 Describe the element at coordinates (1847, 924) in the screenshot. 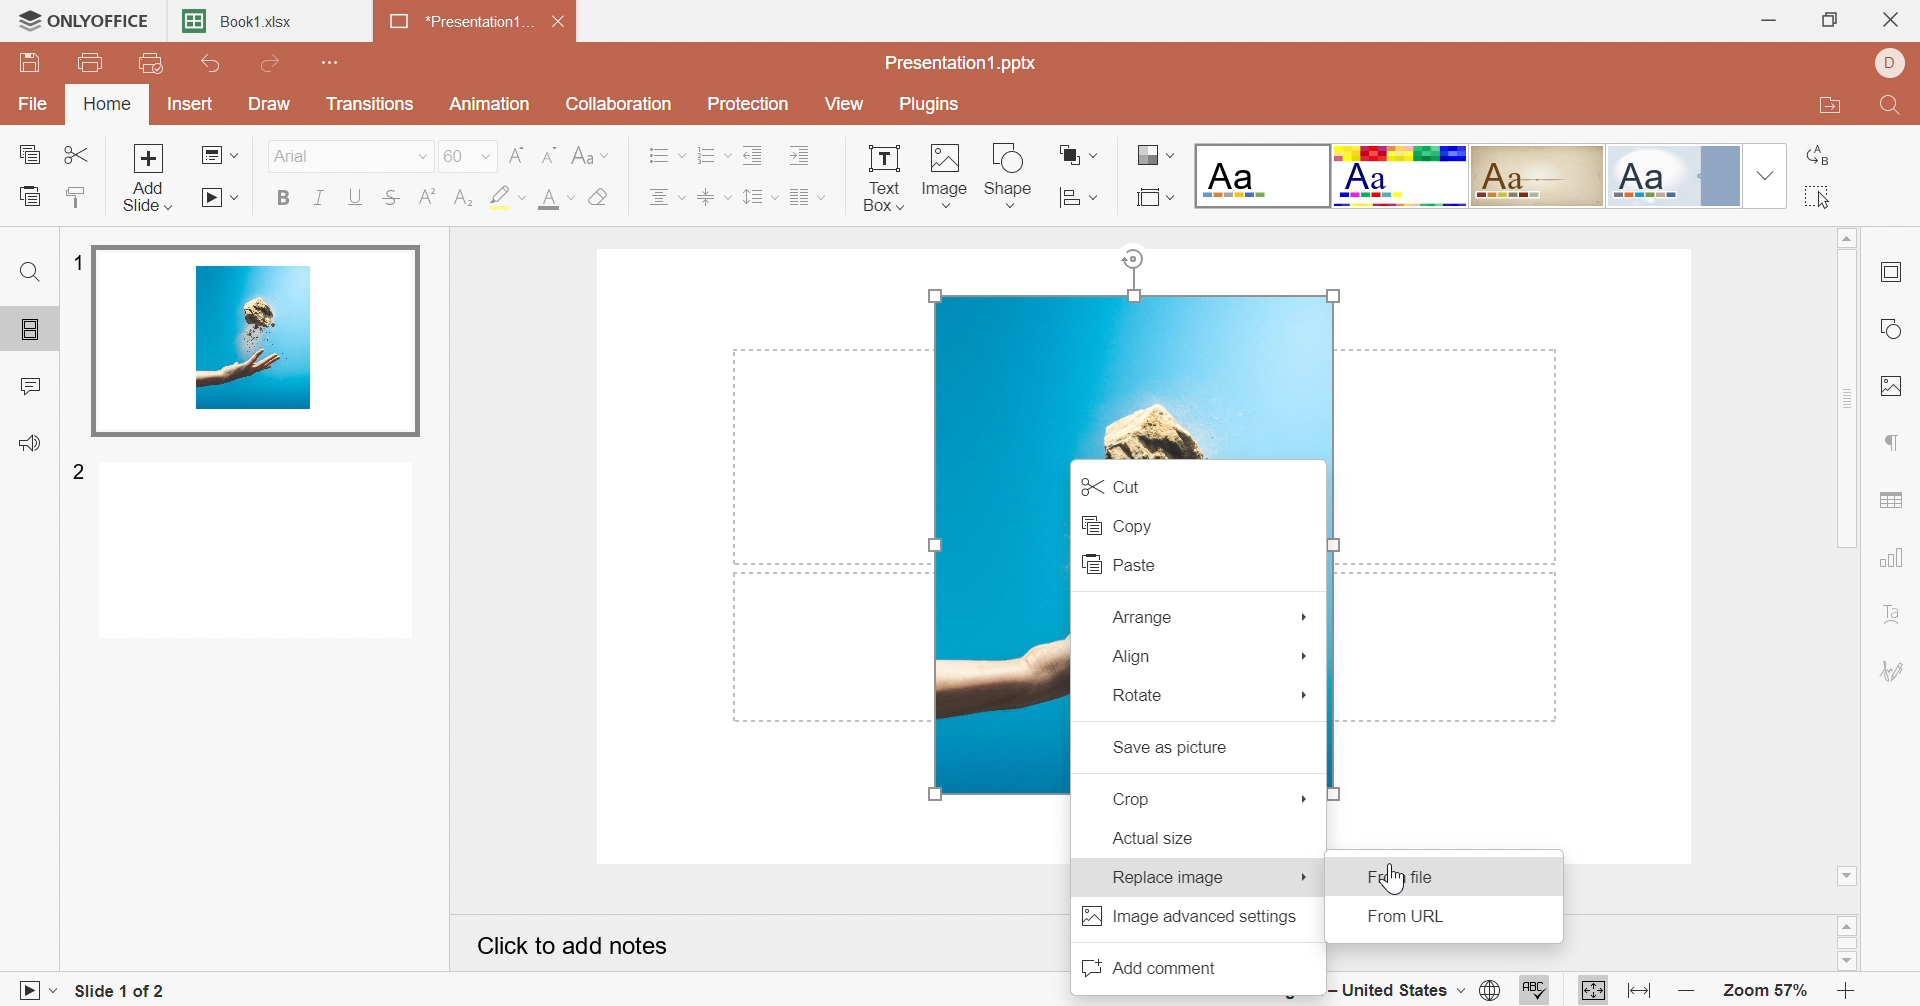

I see `scroll up` at that location.